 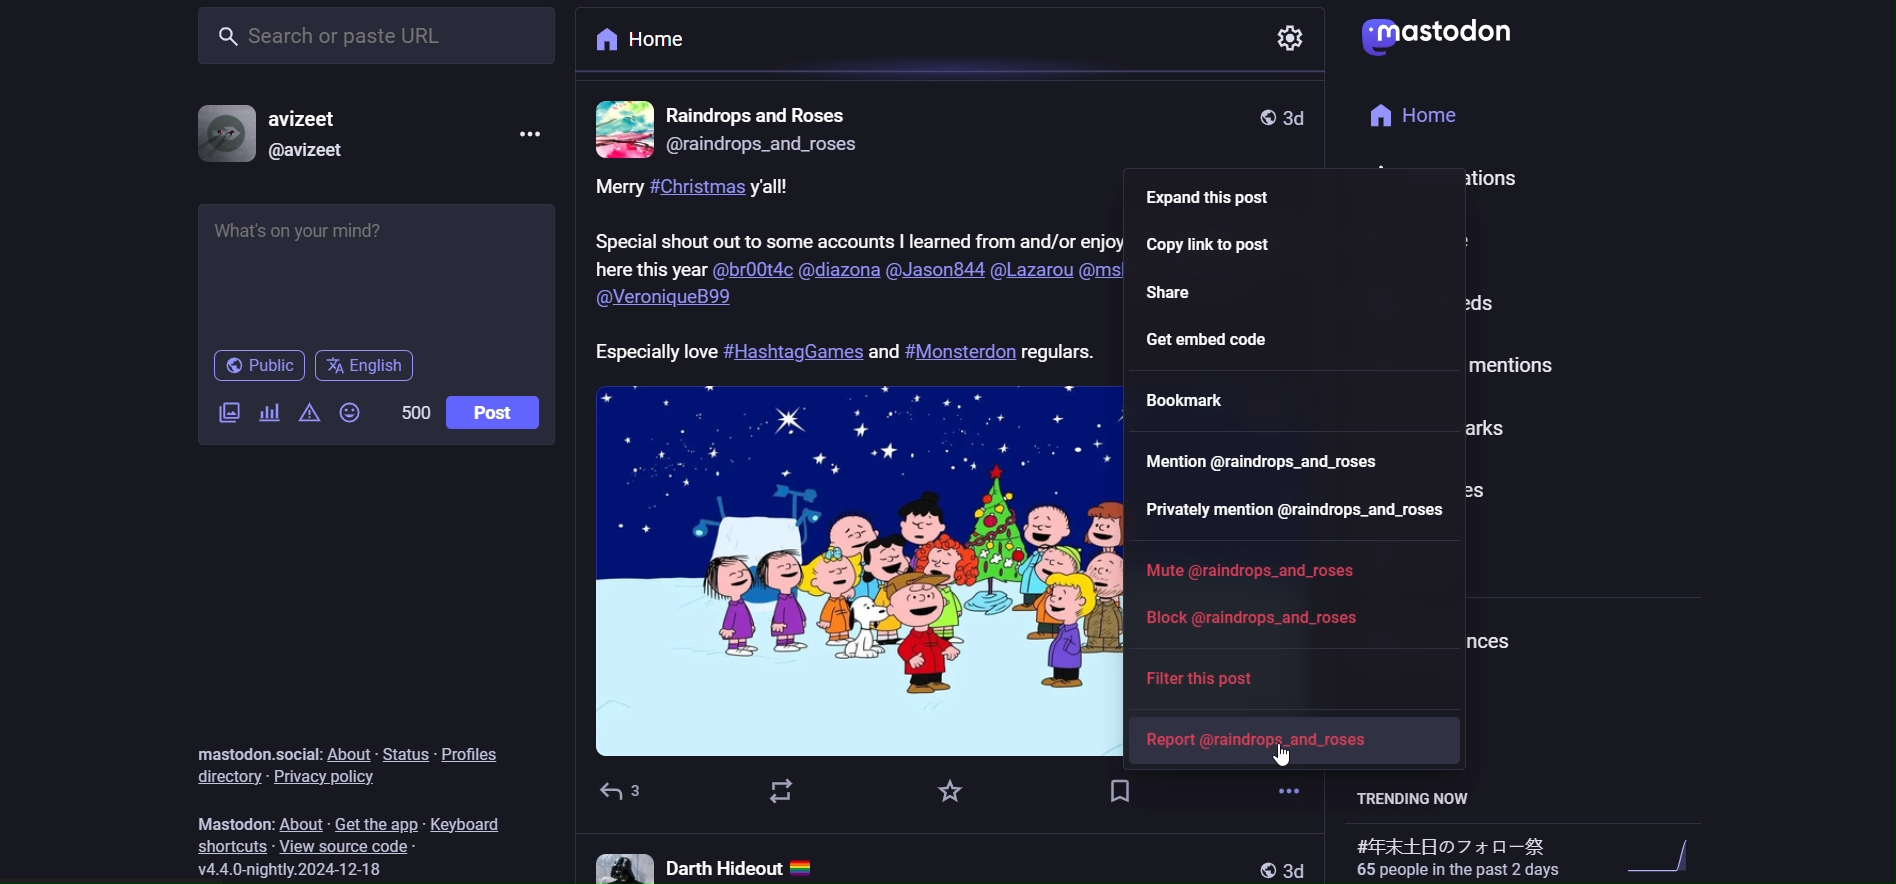 What do you see at coordinates (1288, 788) in the screenshot?
I see `more` at bounding box center [1288, 788].